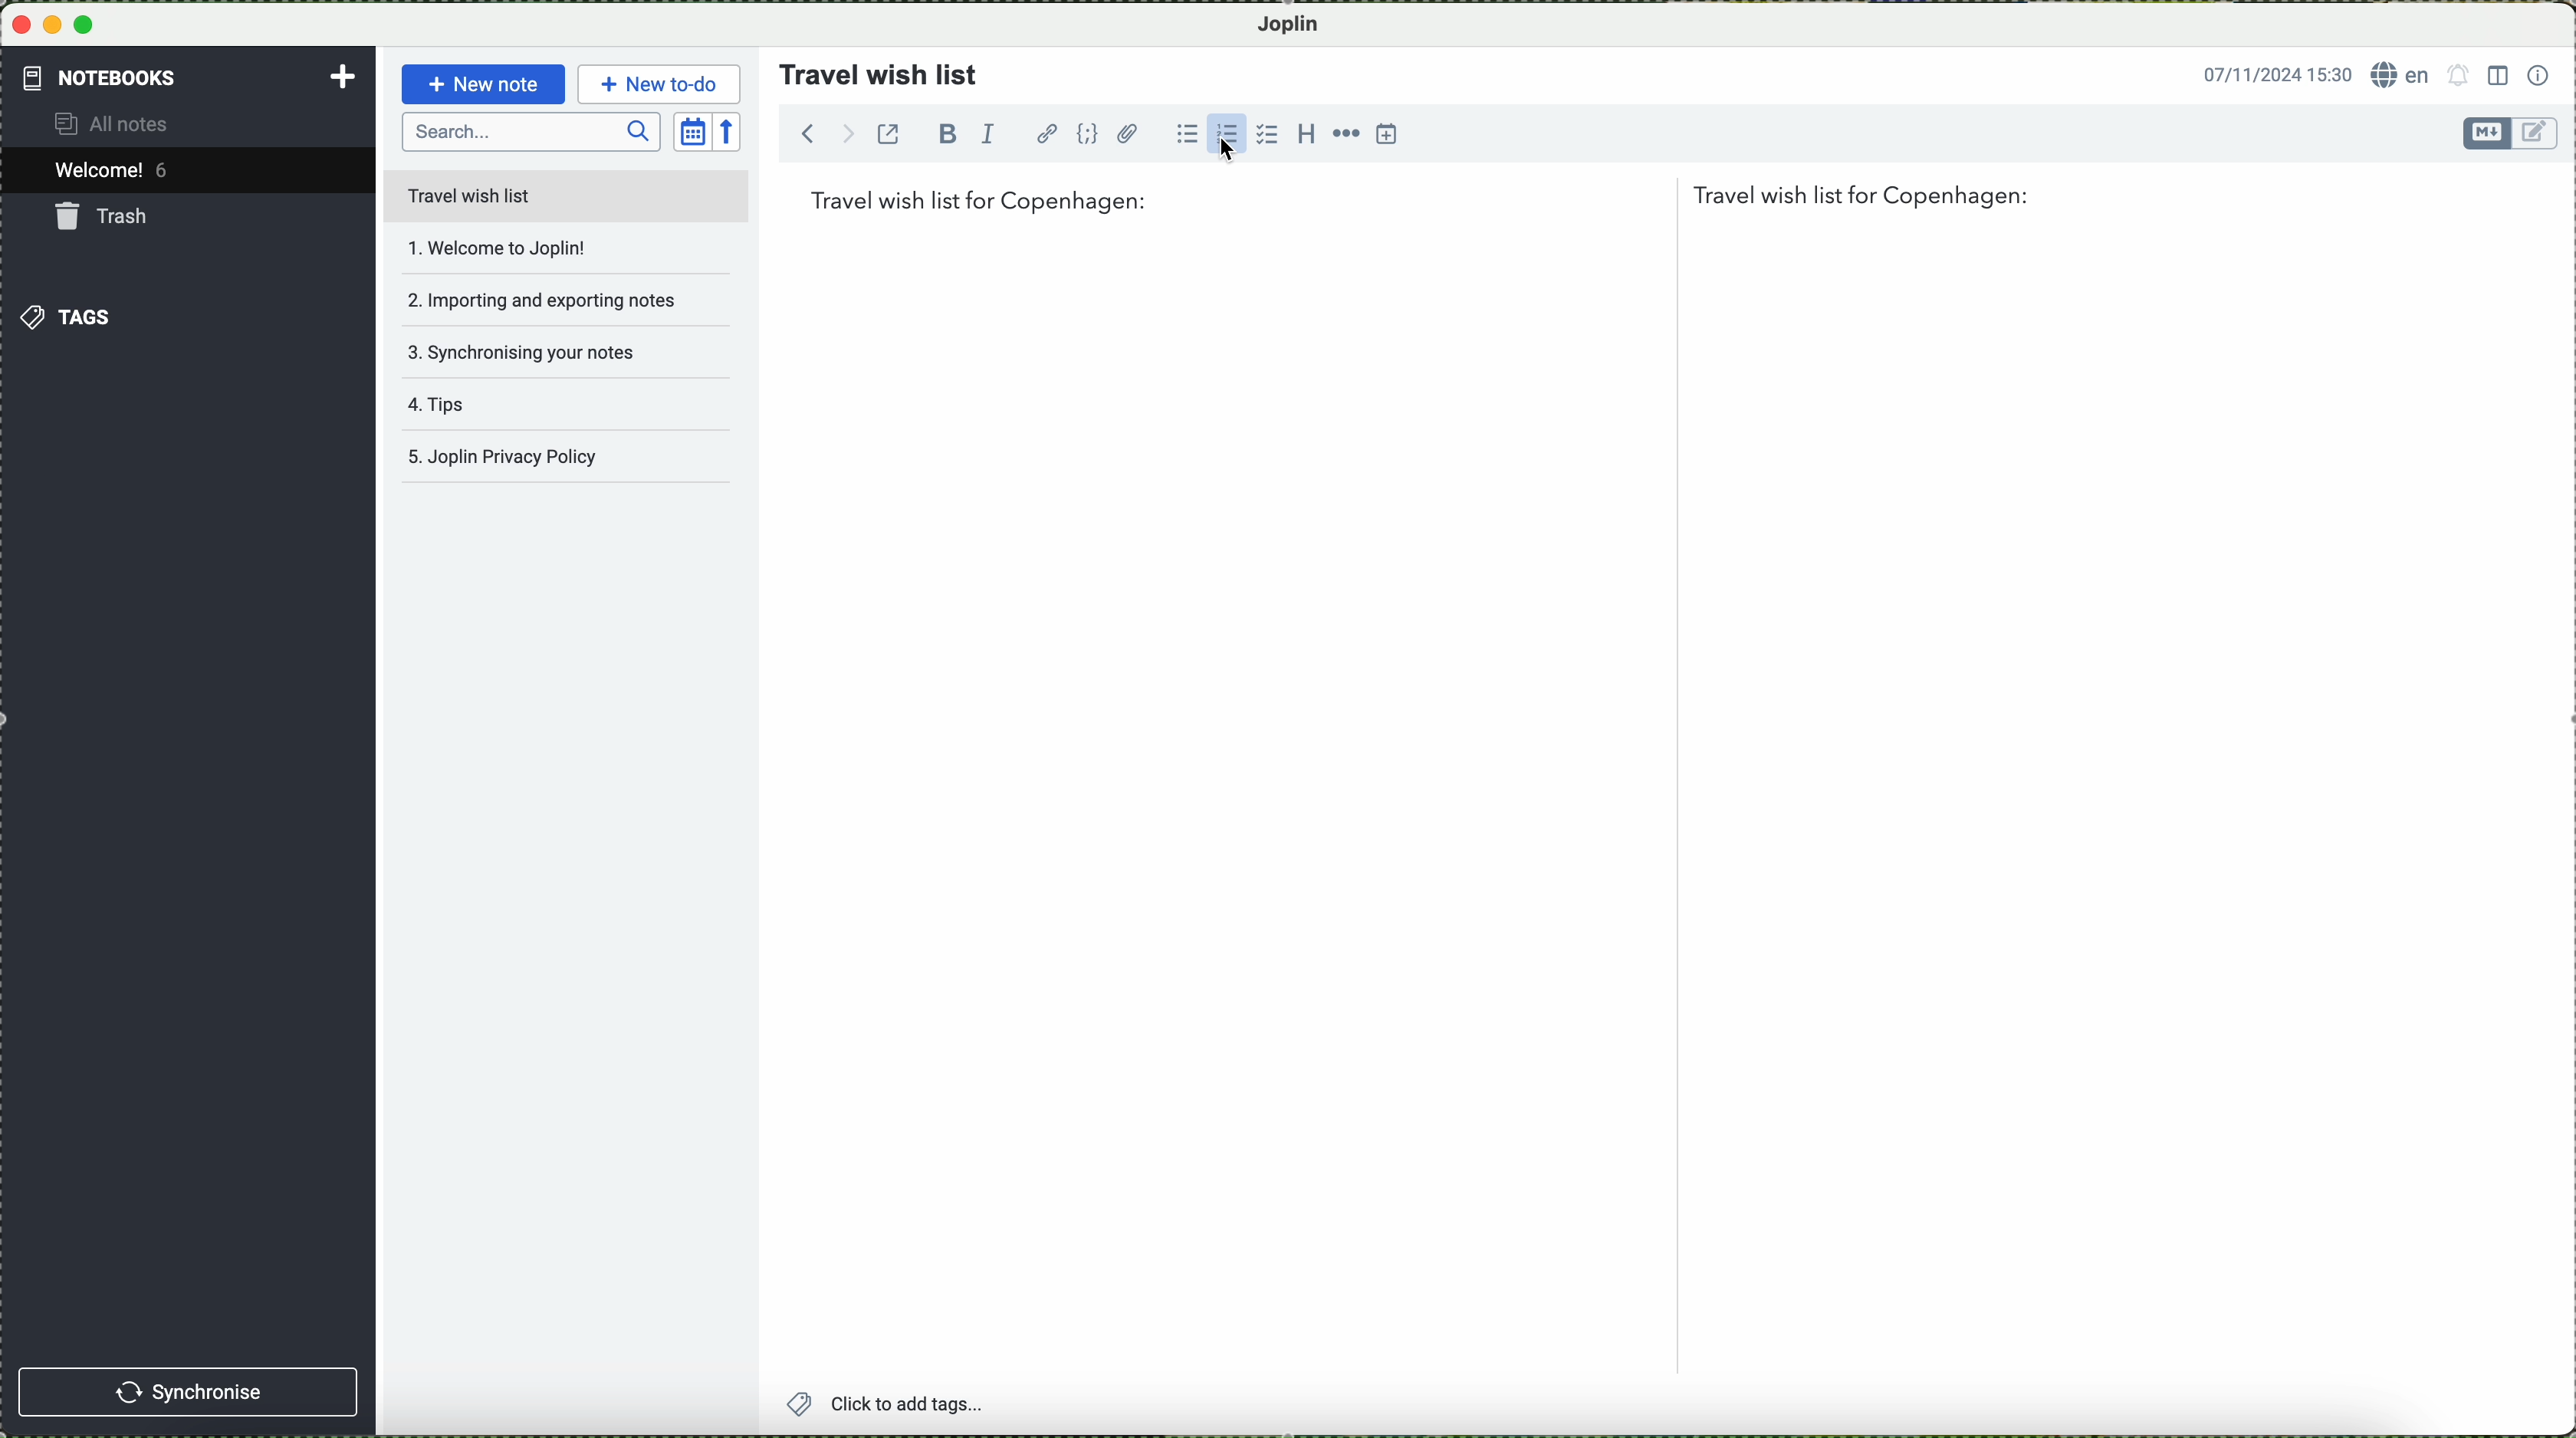  I want to click on bulleted list, so click(1185, 134).